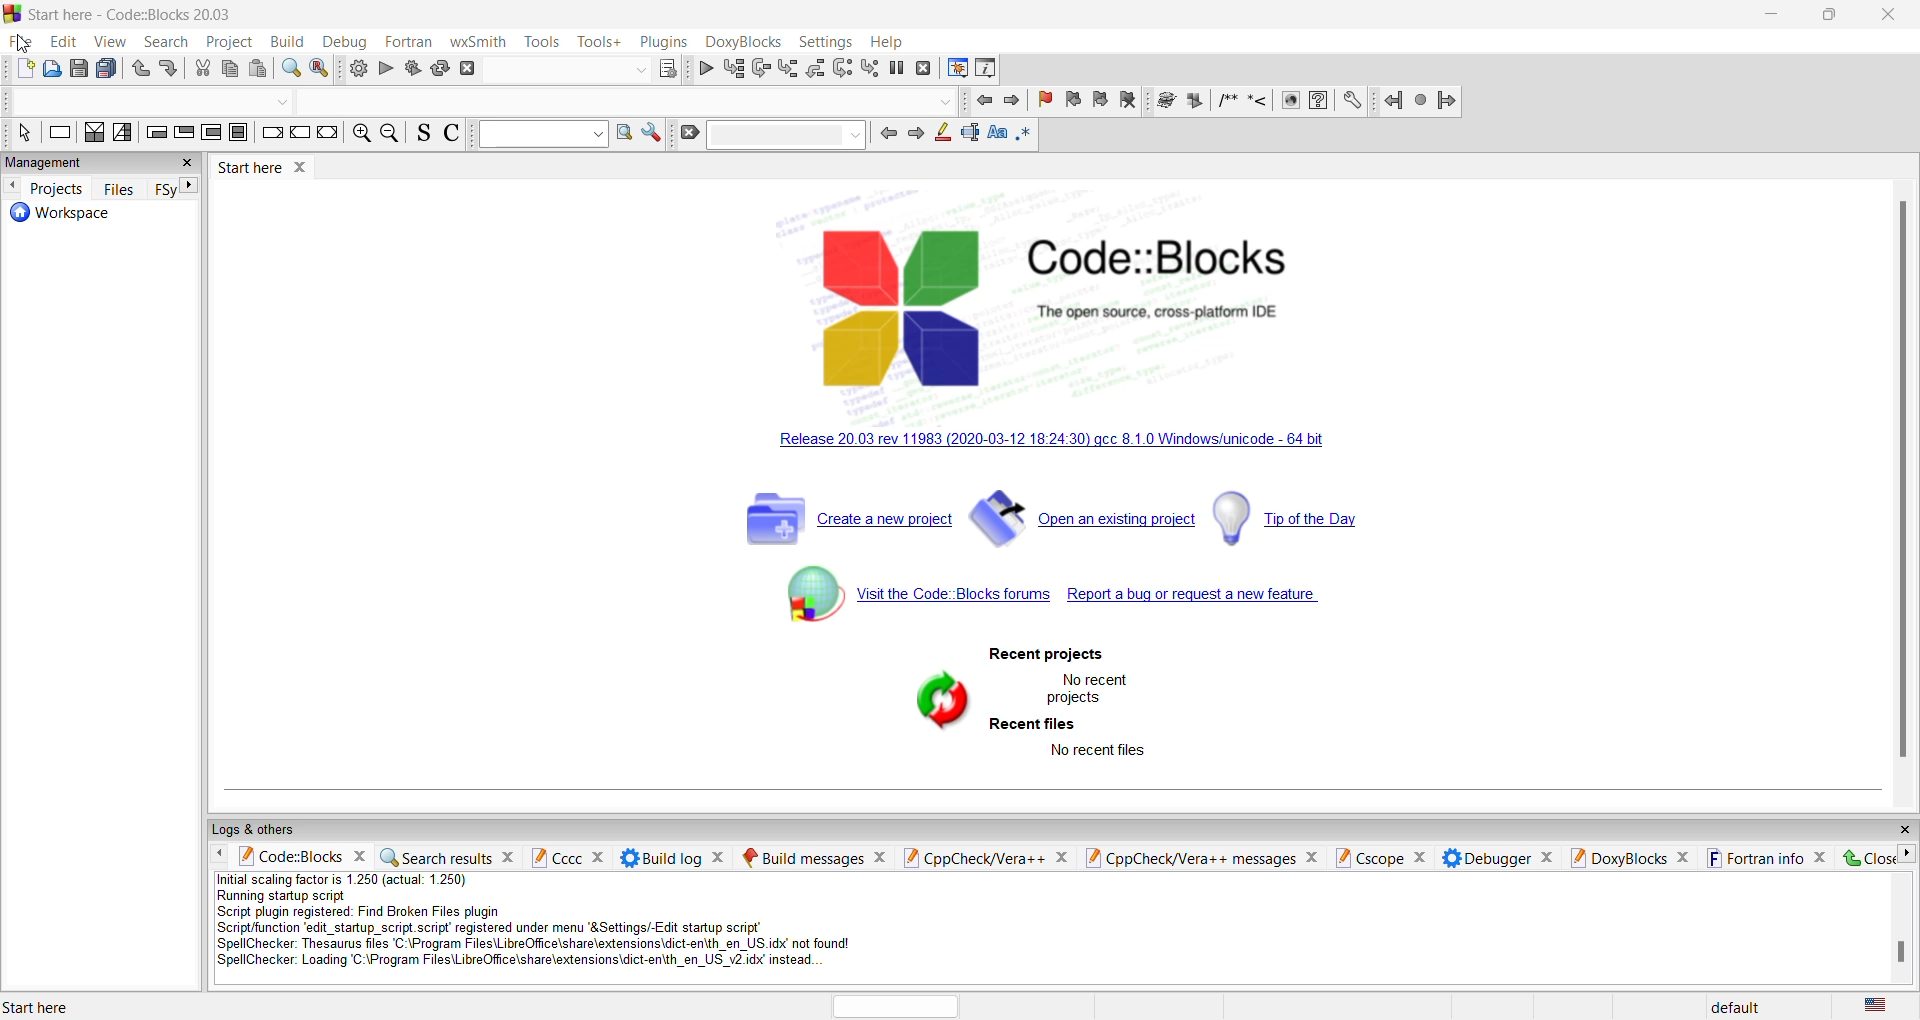  What do you see at coordinates (956, 66) in the screenshot?
I see `debugging window` at bounding box center [956, 66].